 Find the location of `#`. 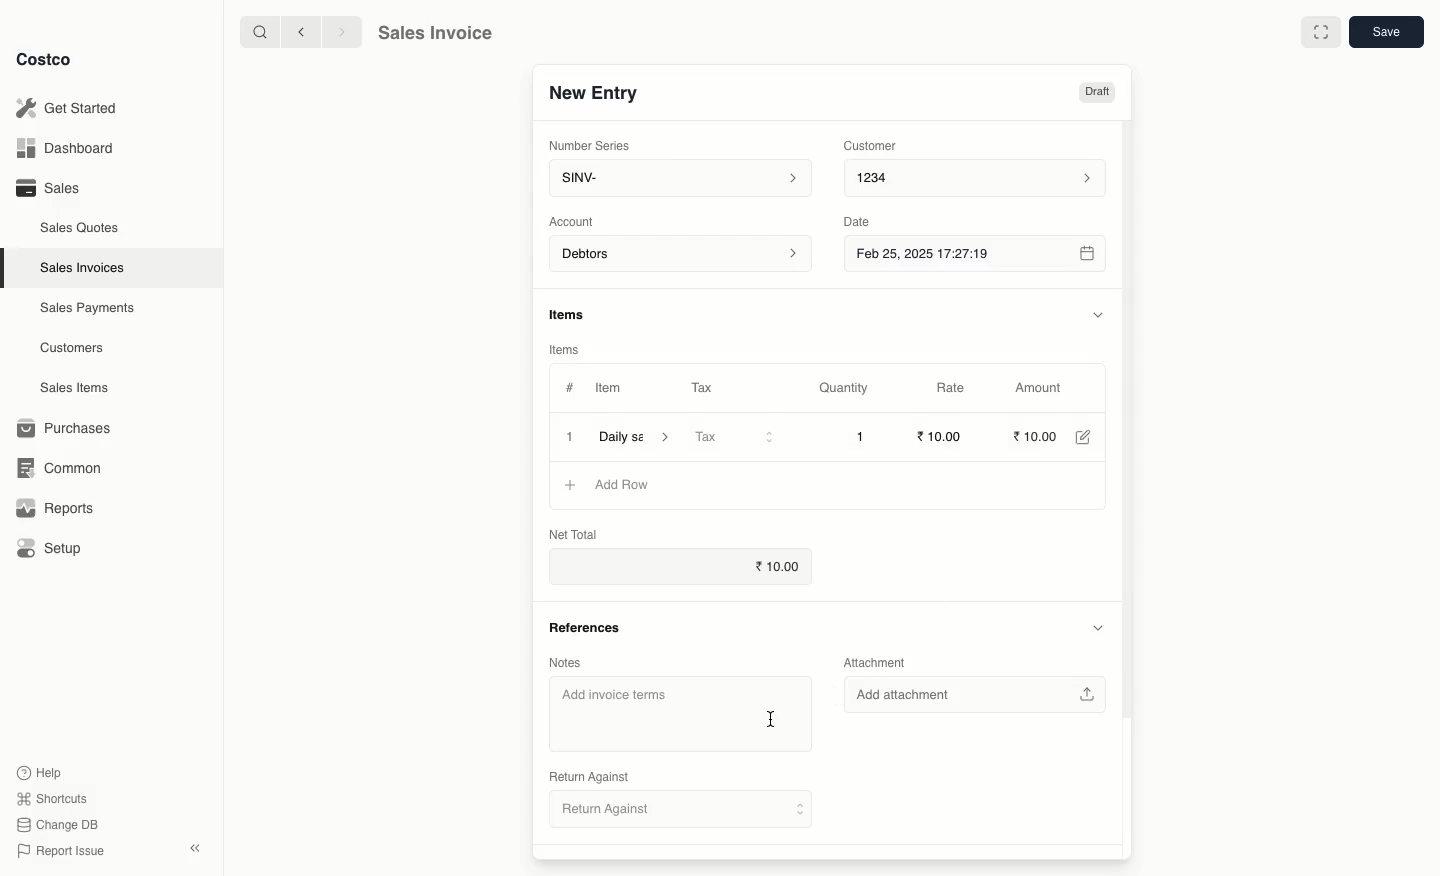

# is located at coordinates (570, 388).